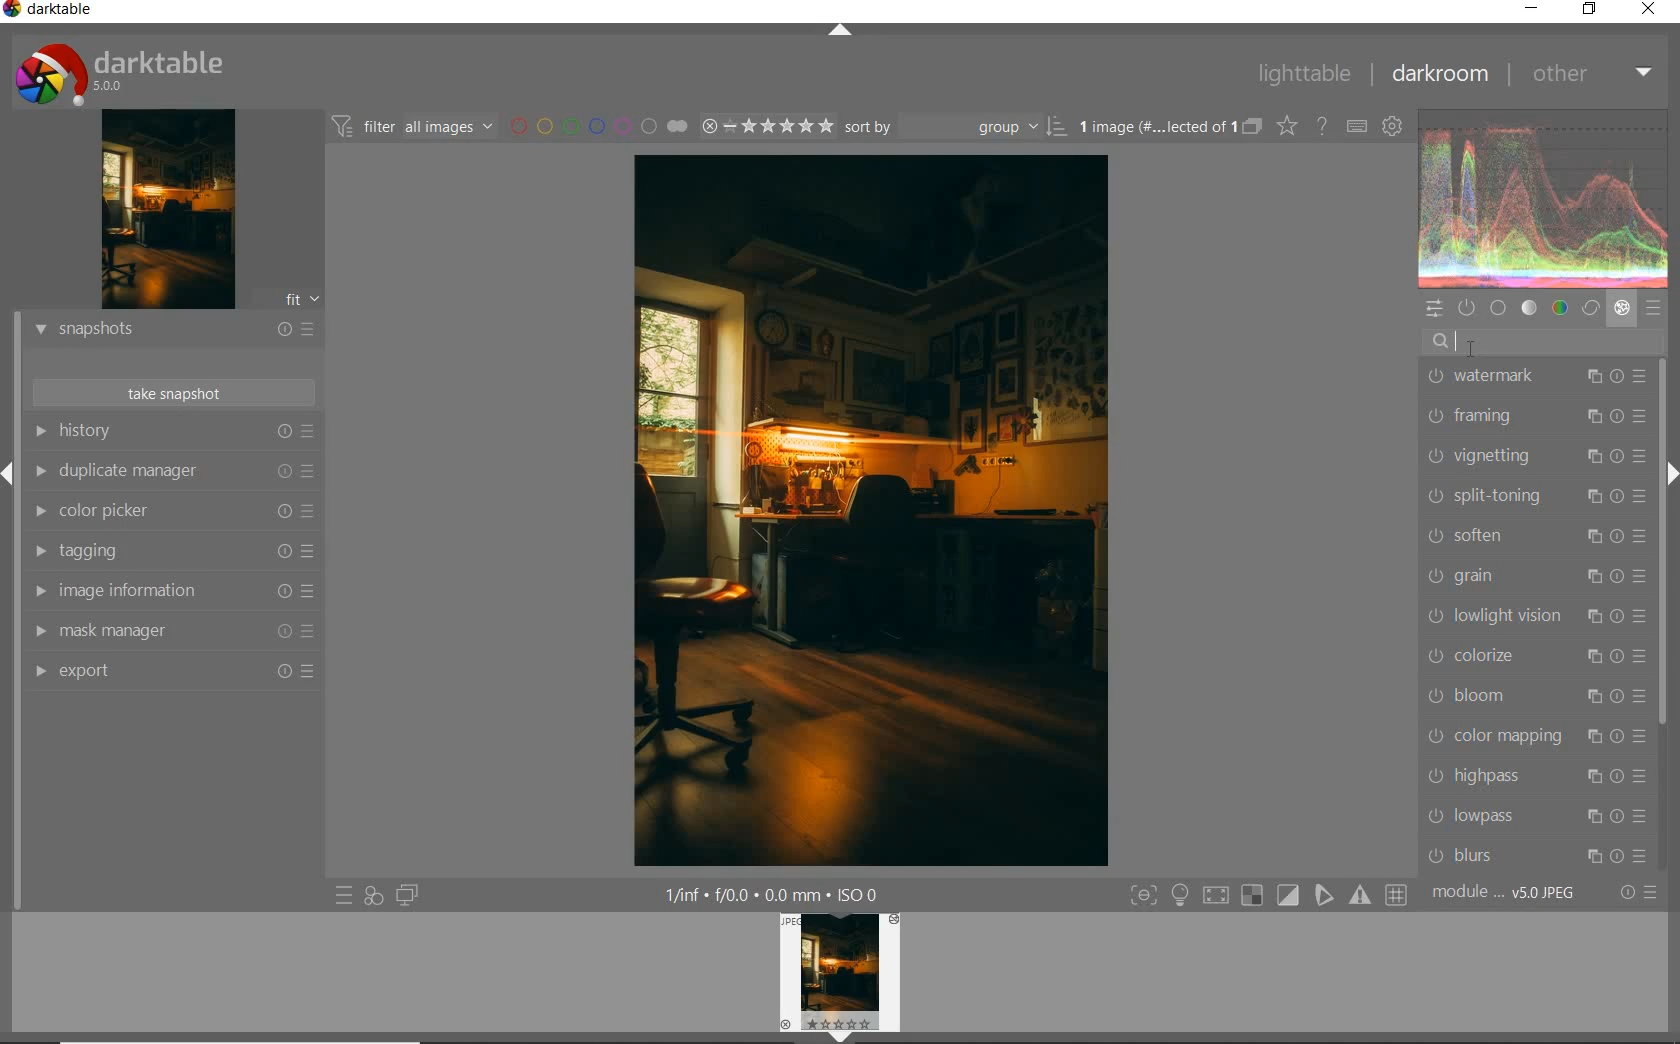 This screenshot has width=1680, height=1044. Describe the element at coordinates (1536, 615) in the screenshot. I see `lowlight vision` at that location.